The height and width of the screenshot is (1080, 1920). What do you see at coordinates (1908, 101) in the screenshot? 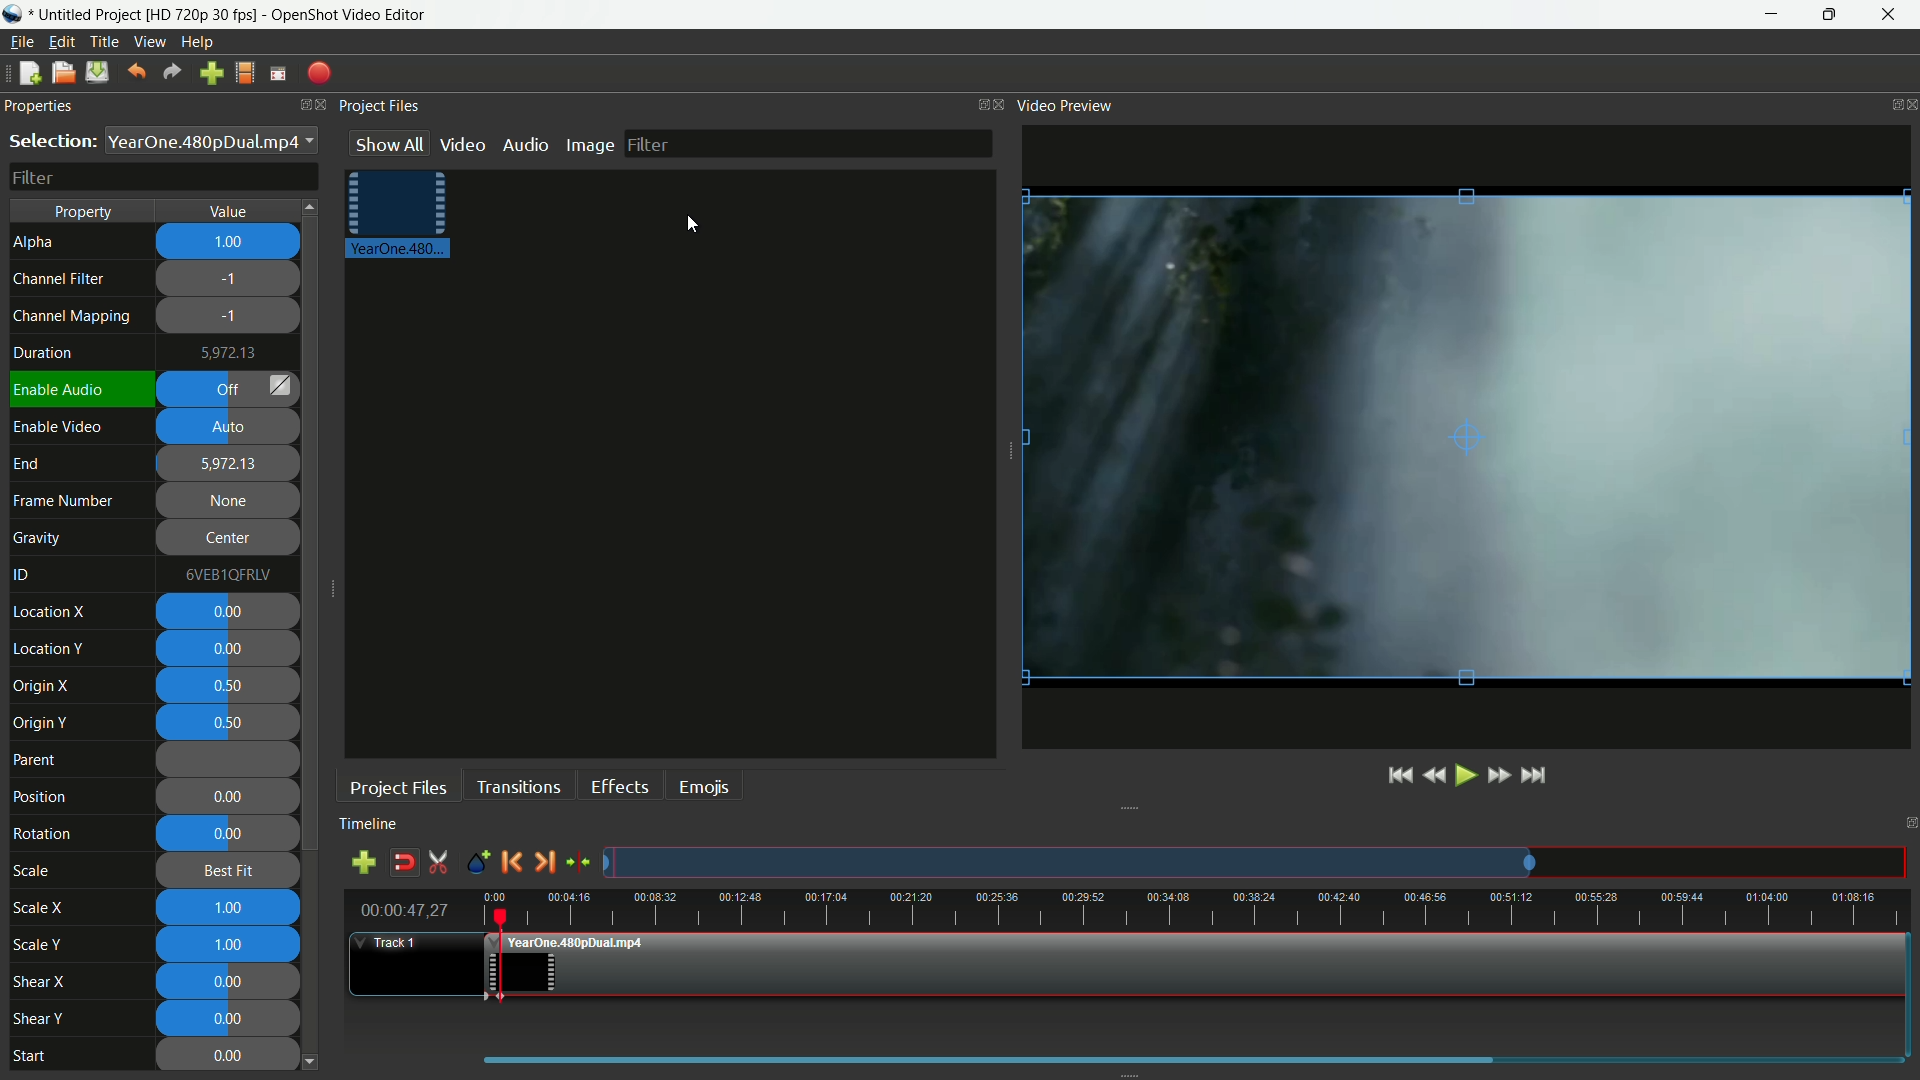
I see `close video preview` at bounding box center [1908, 101].